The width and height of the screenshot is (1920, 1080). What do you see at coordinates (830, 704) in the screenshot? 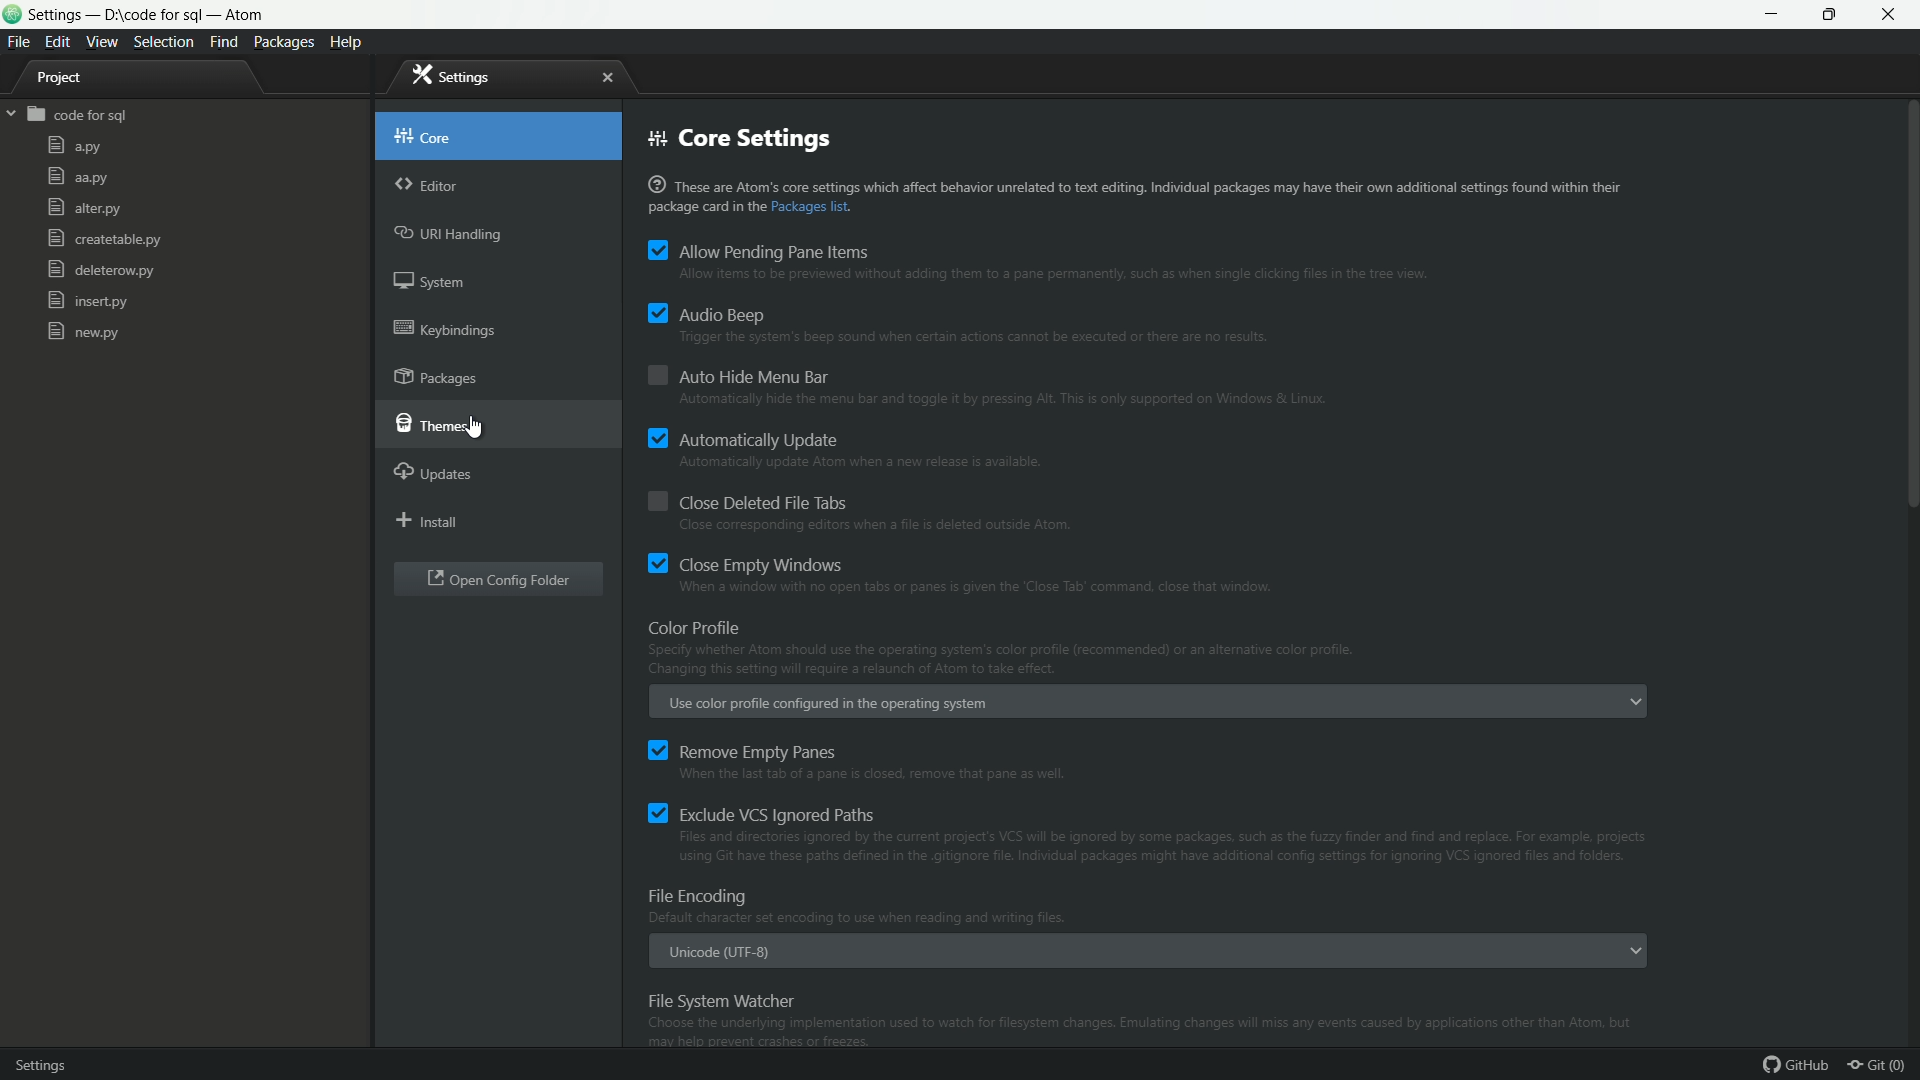
I see `use color profile configured in the operating system` at bounding box center [830, 704].